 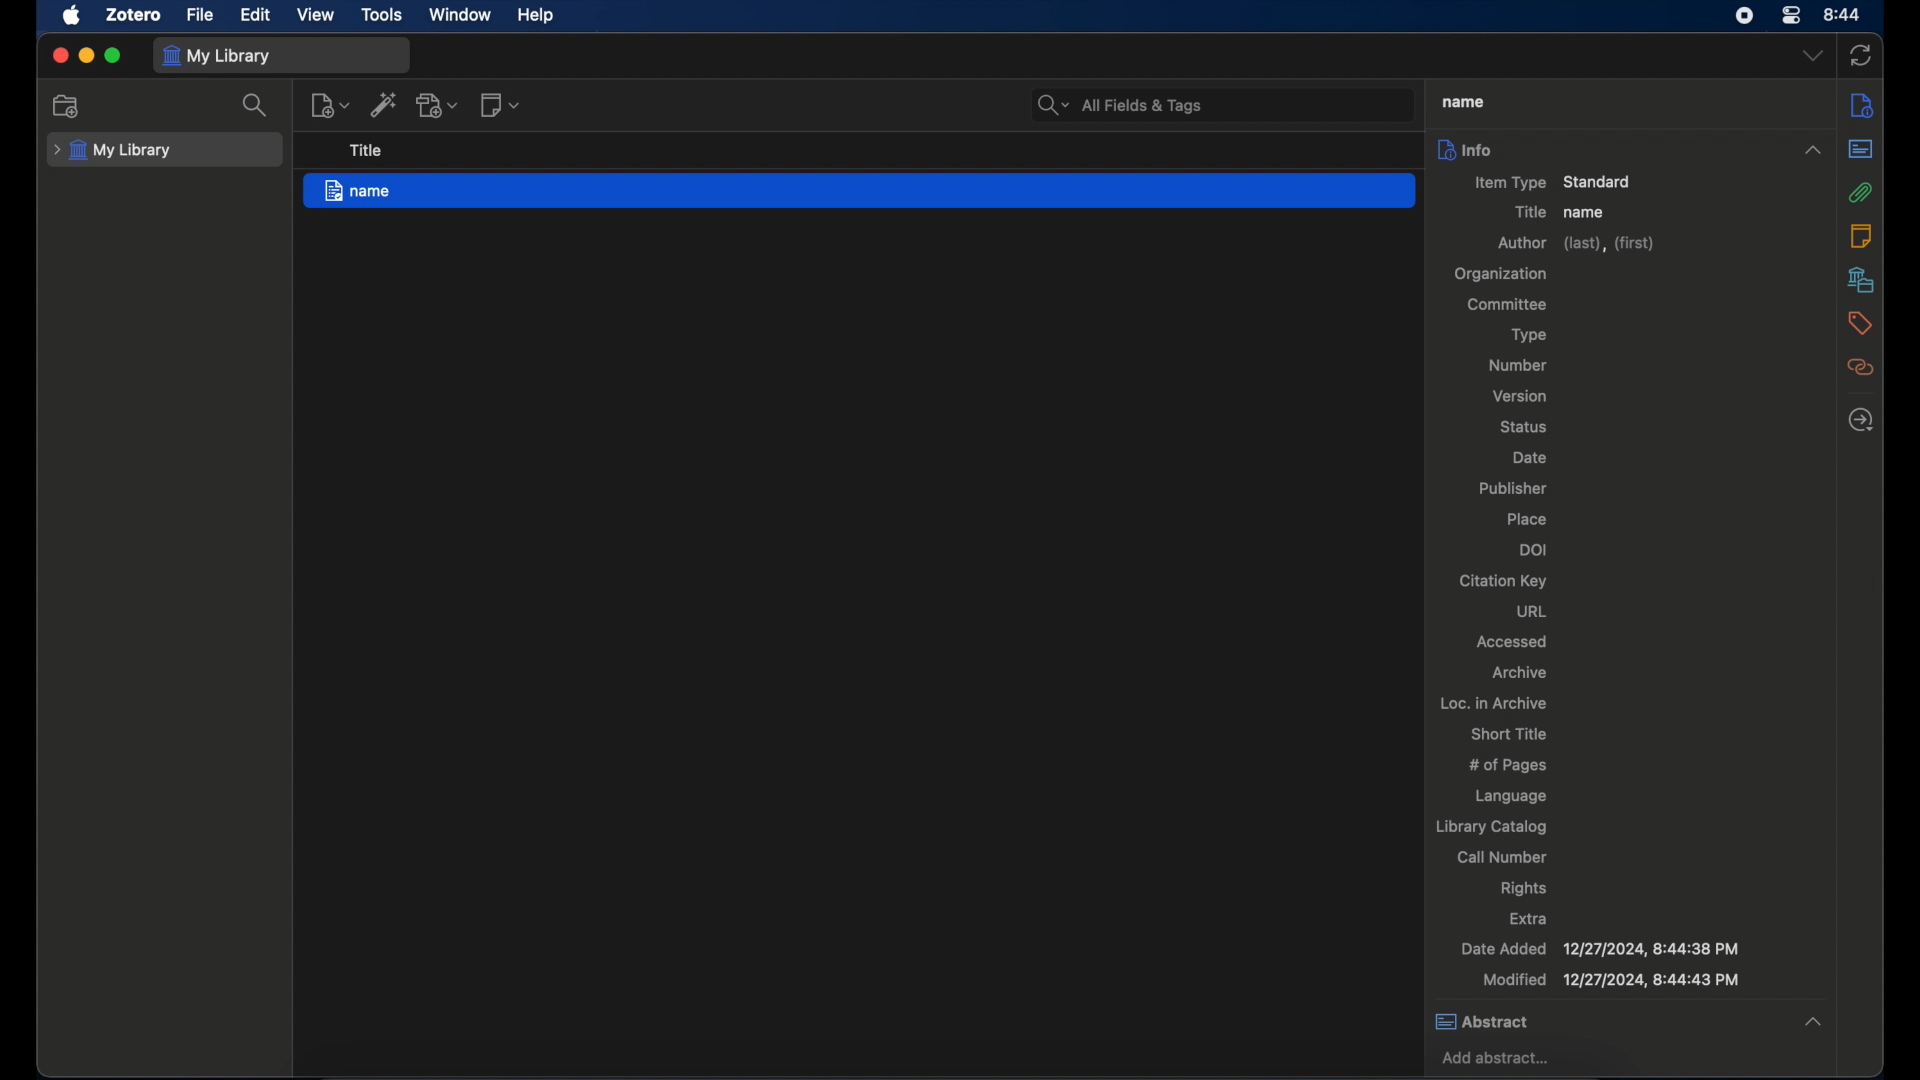 What do you see at coordinates (1844, 13) in the screenshot?
I see `8.44` at bounding box center [1844, 13].